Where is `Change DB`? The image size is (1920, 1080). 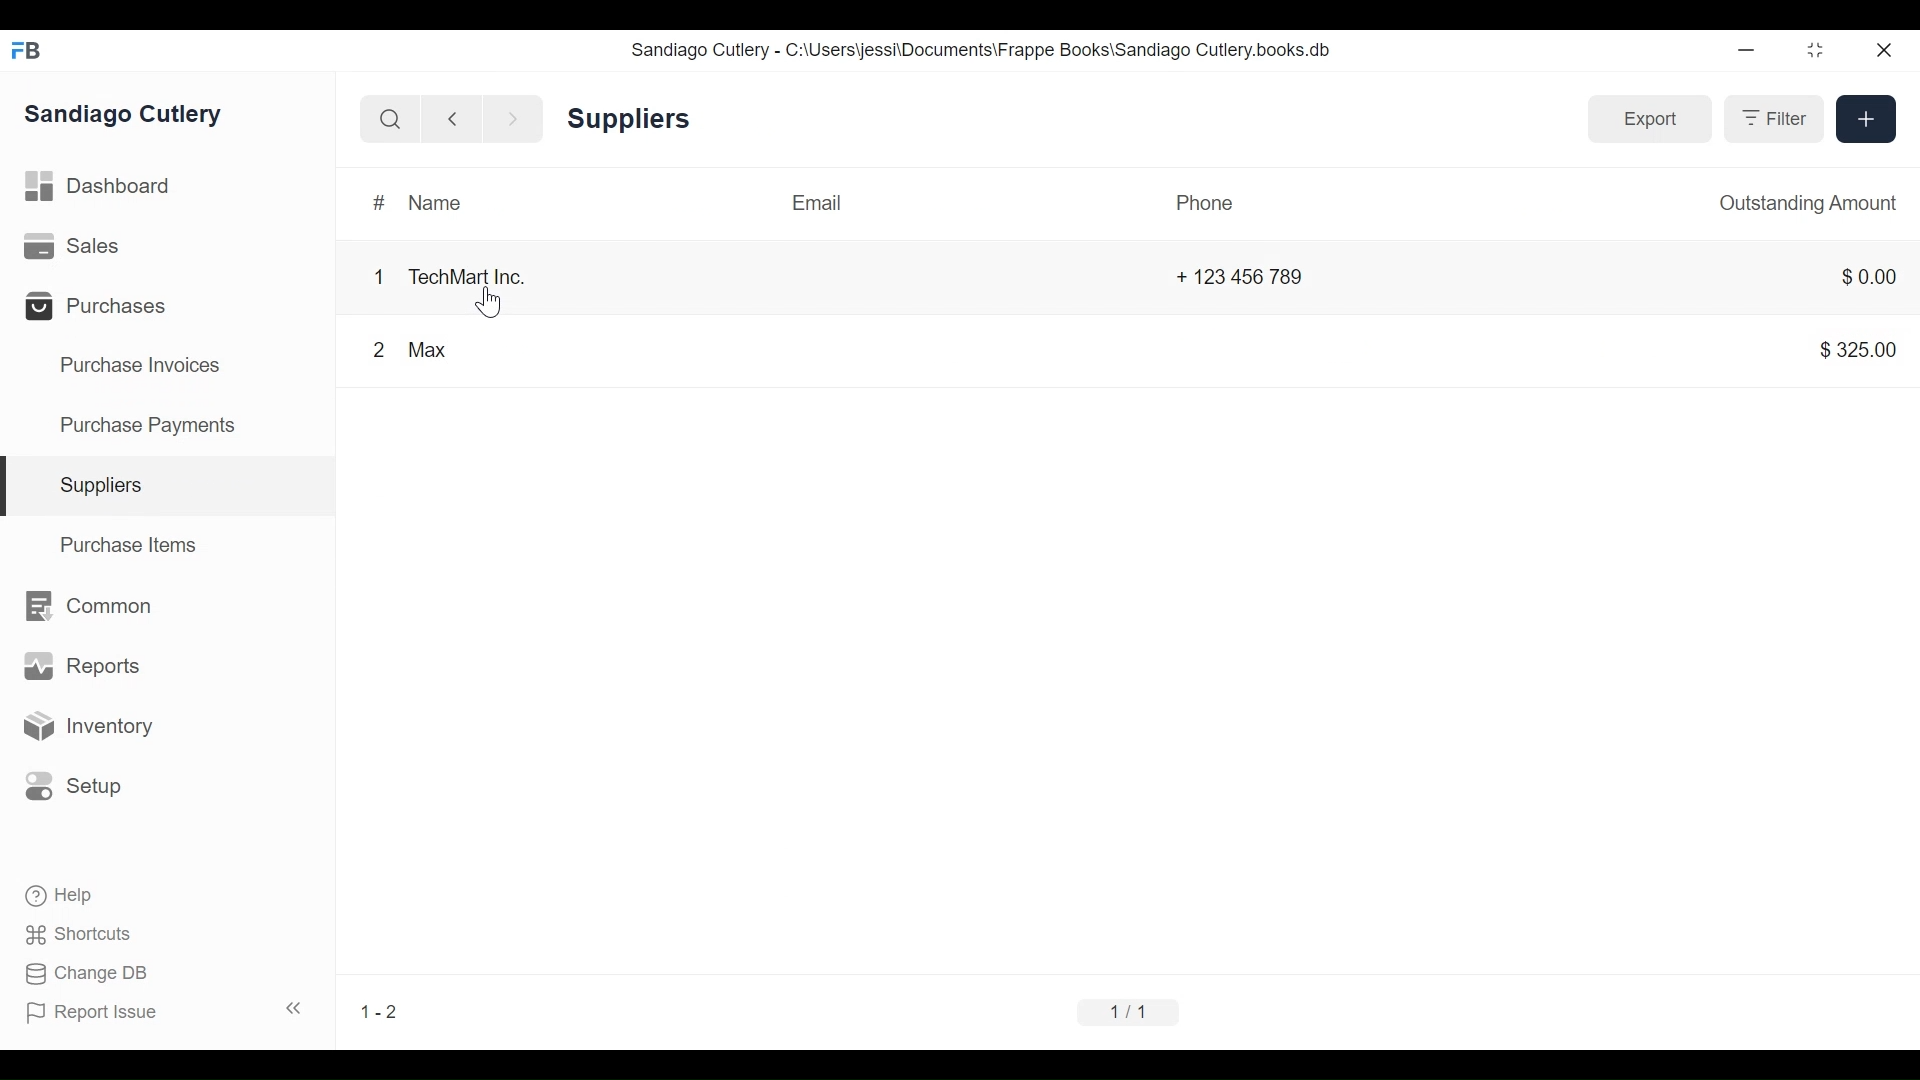 Change DB is located at coordinates (95, 972).